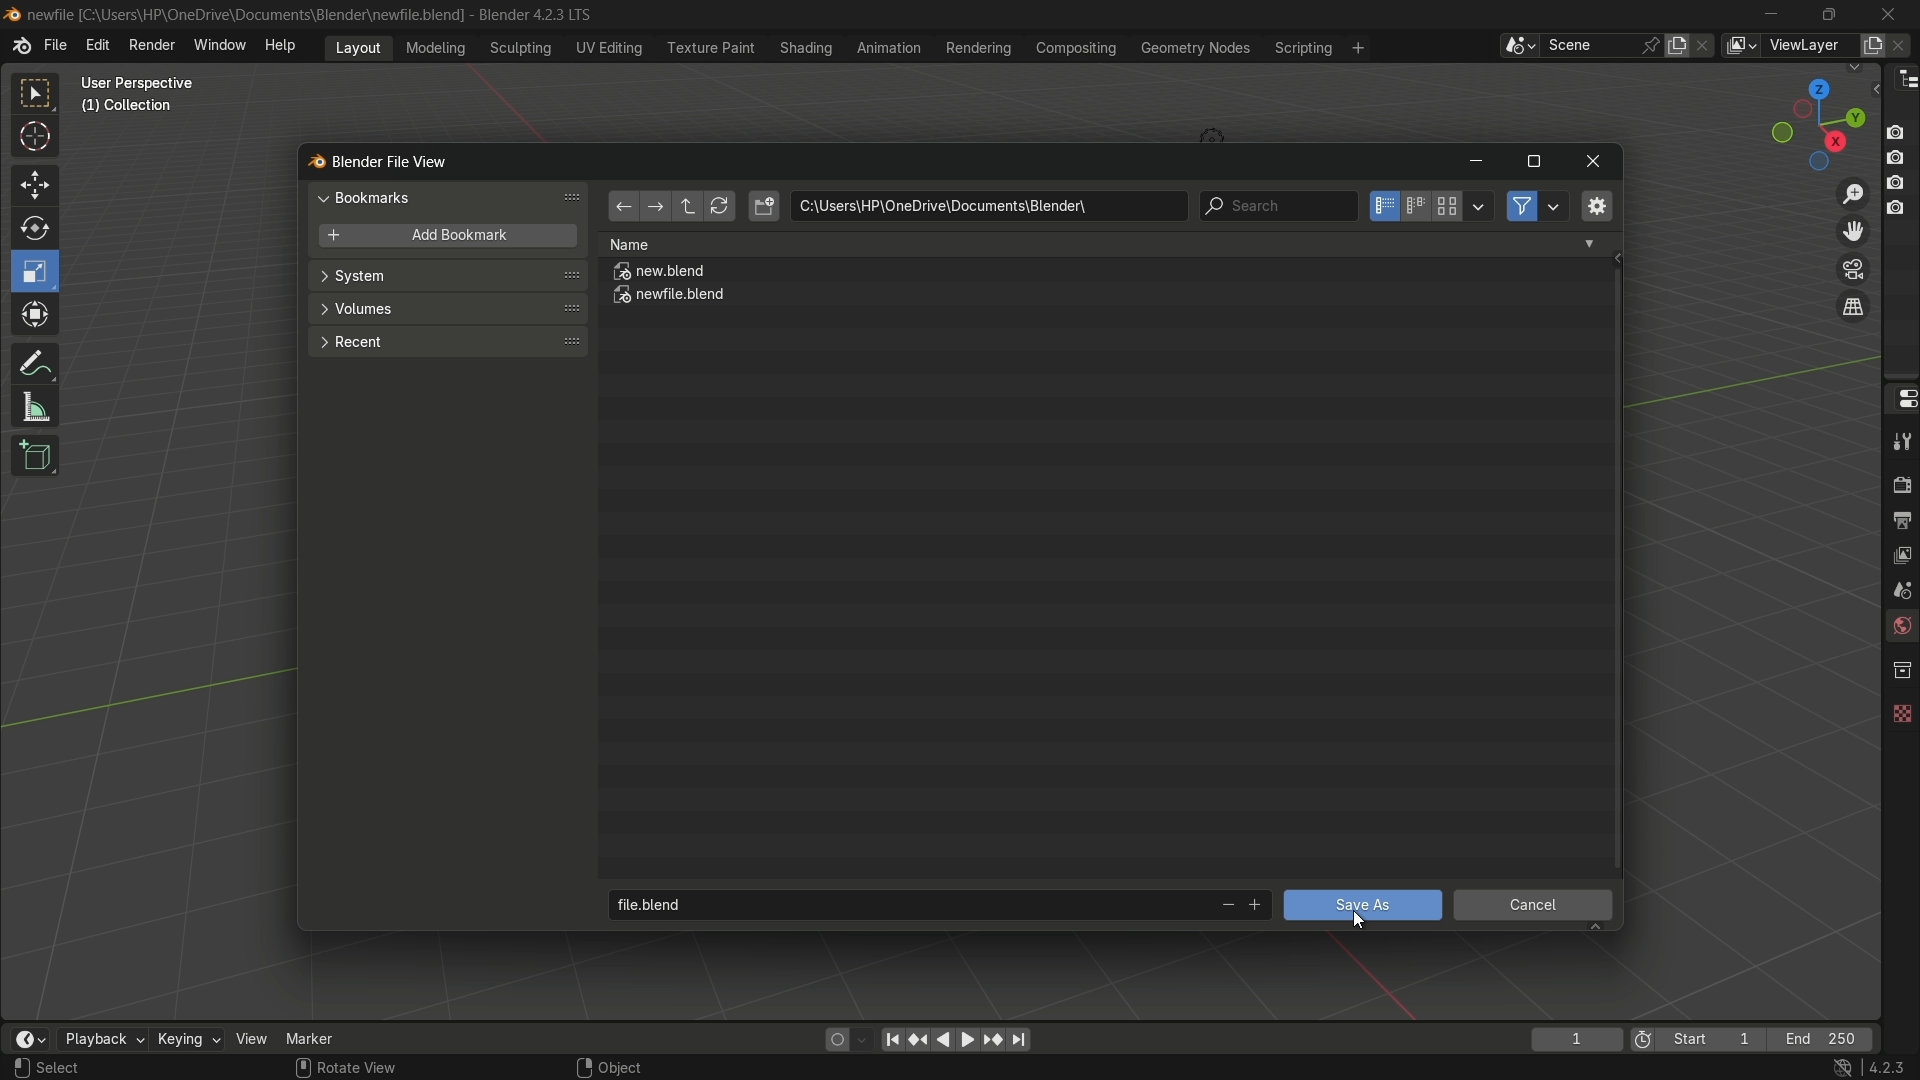 Image resolution: width=1920 pixels, height=1080 pixels. What do you see at coordinates (919, 1037) in the screenshot?
I see `jump to keyframe` at bounding box center [919, 1037].